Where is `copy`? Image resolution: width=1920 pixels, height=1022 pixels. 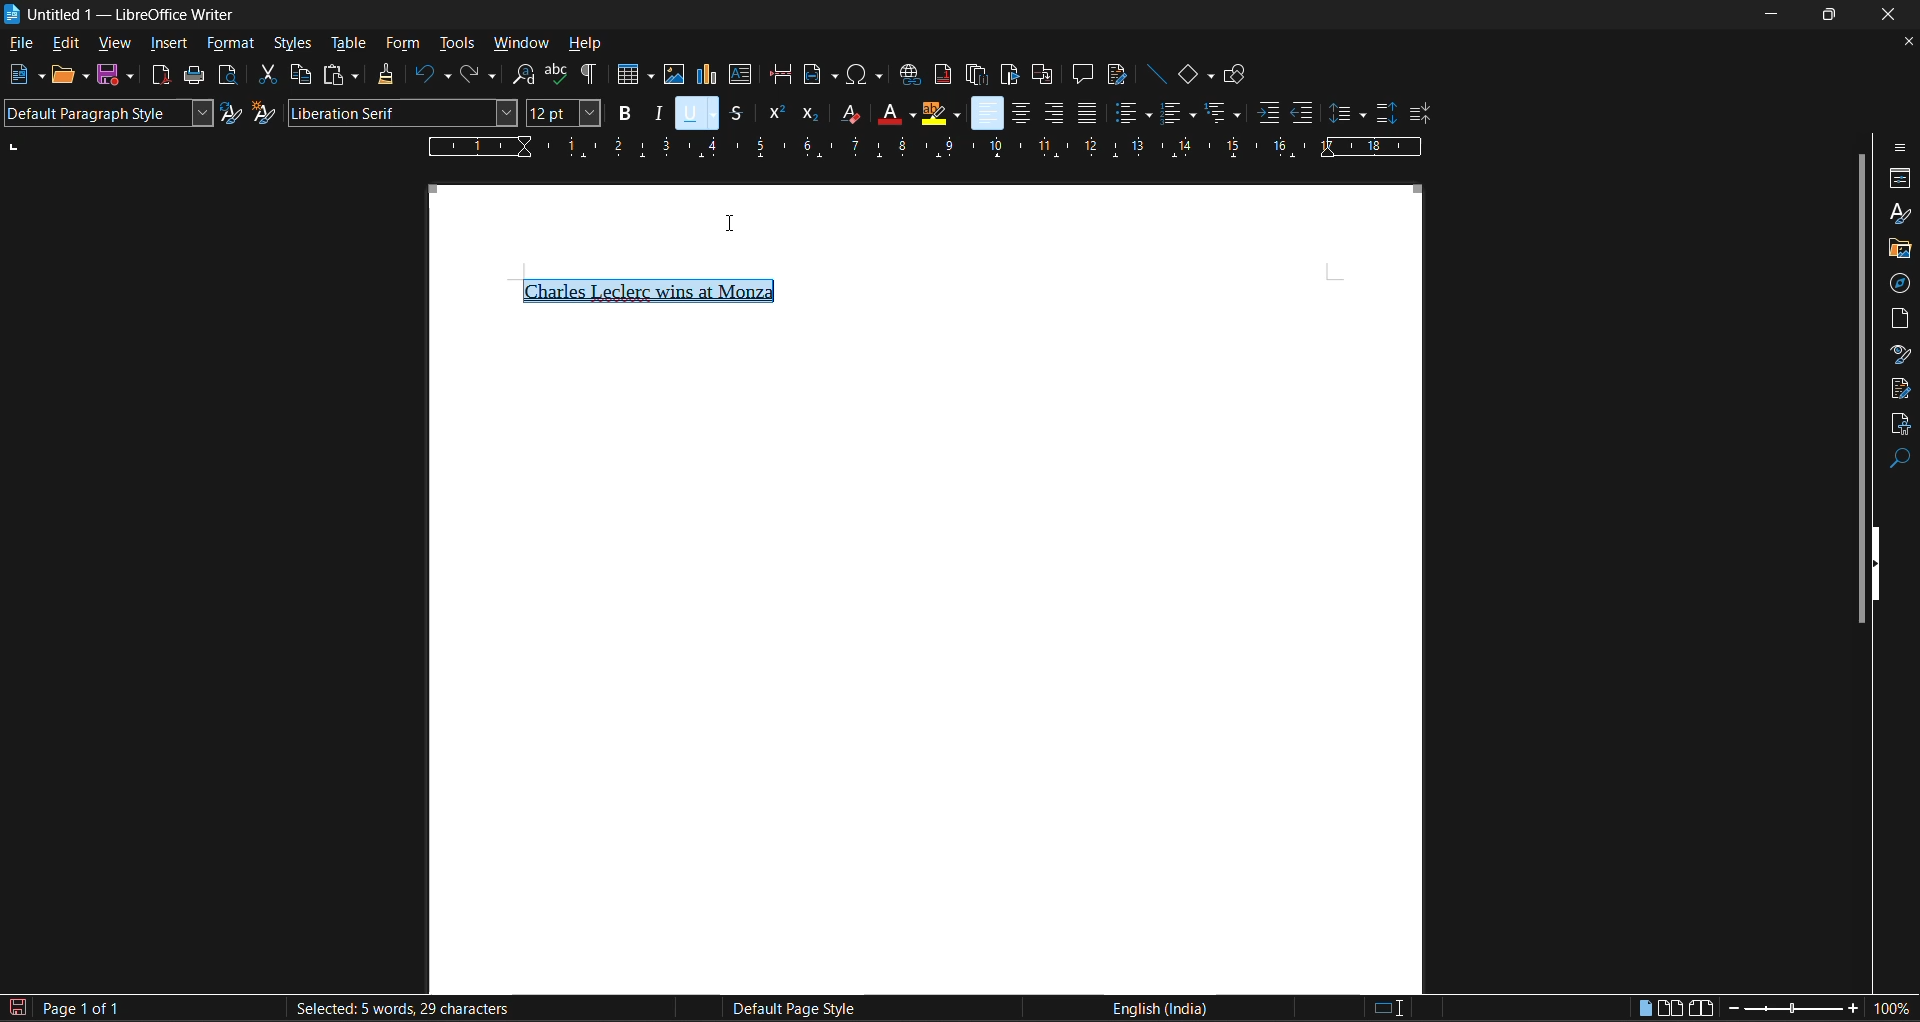 copy is located at coordinates (299, 74).